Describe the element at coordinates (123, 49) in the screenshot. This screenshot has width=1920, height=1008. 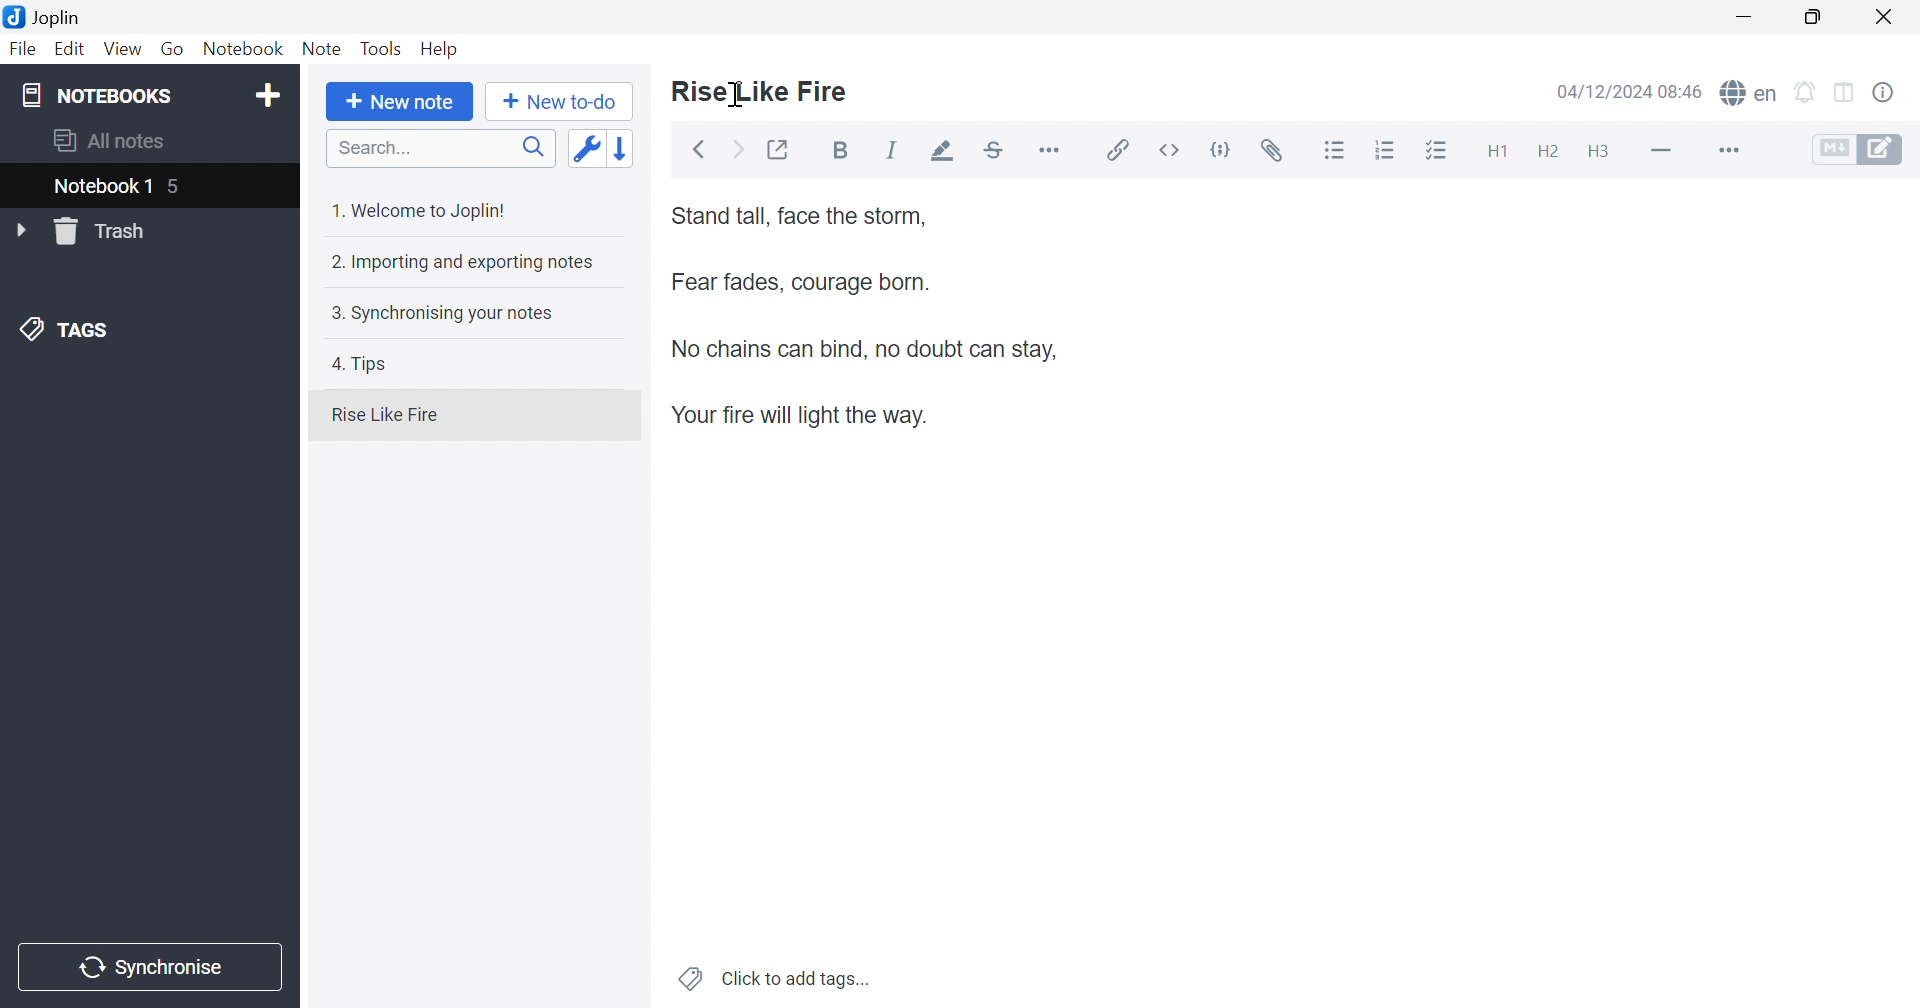
I see `View` at that location.